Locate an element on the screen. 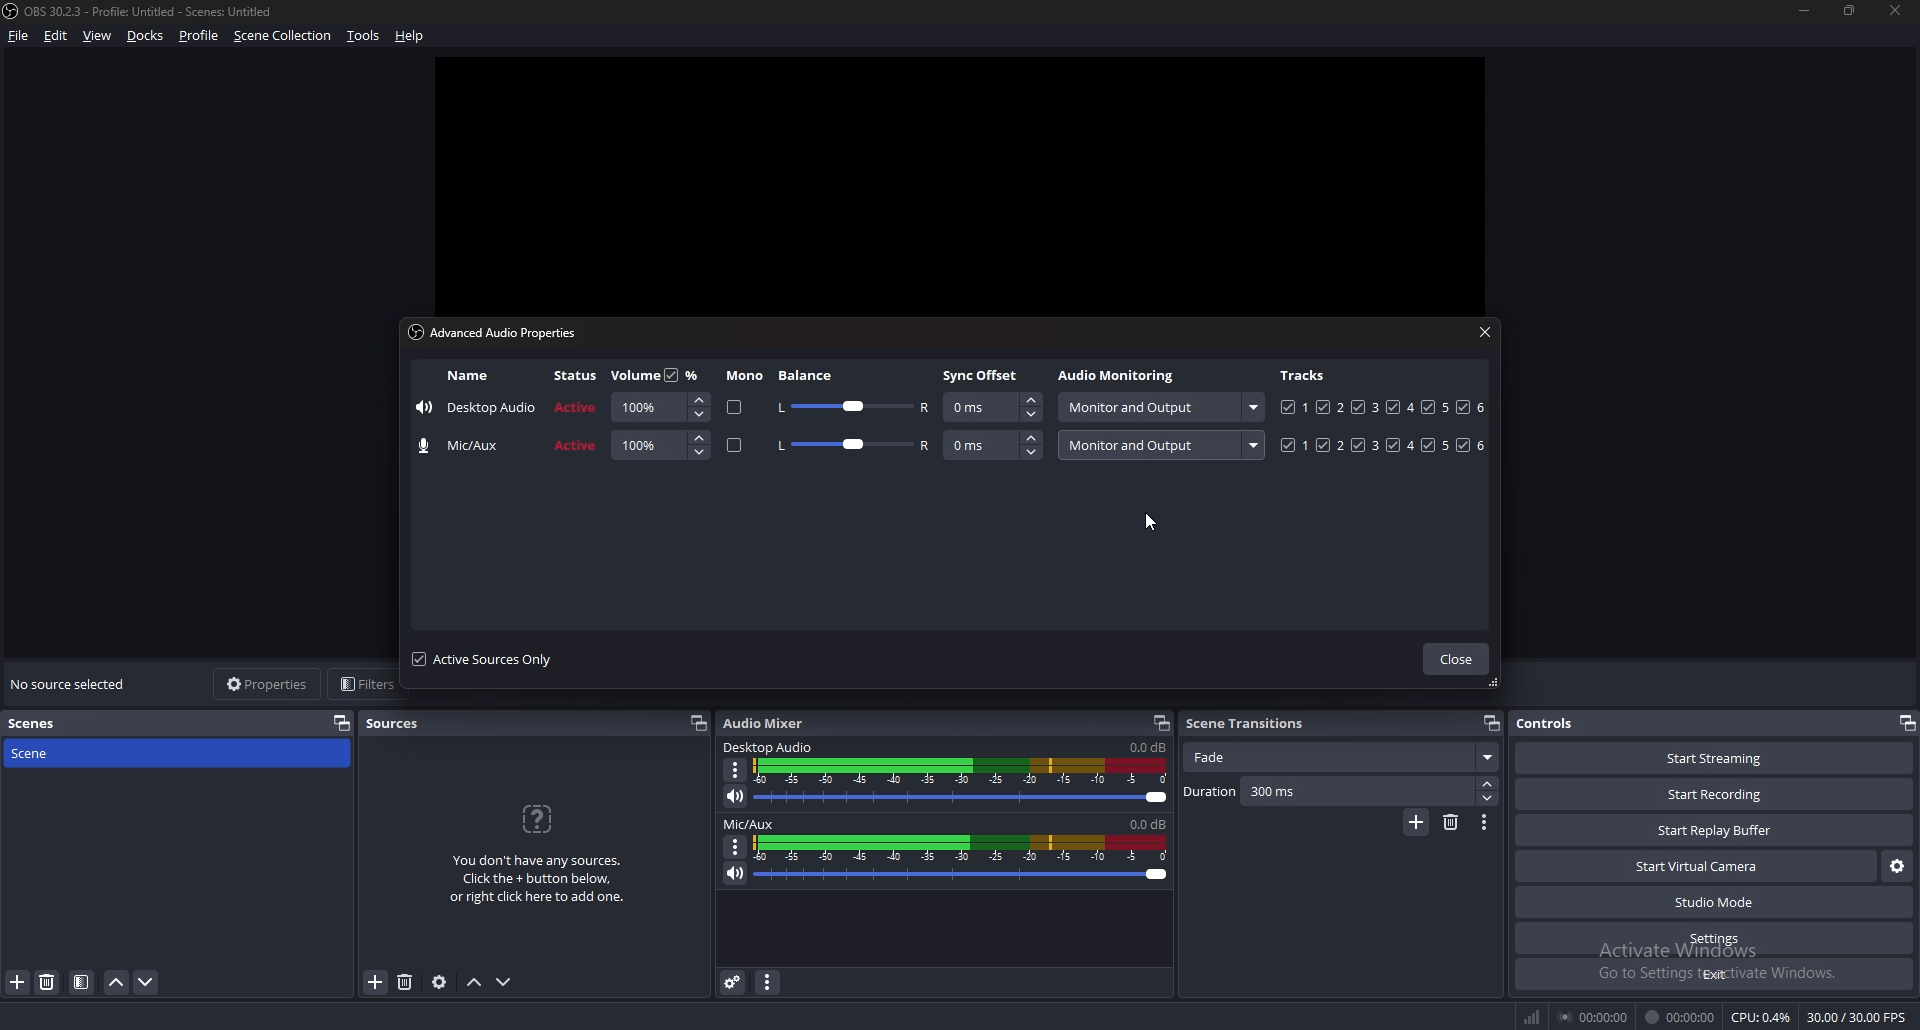  00:00:00 is located at coordinates (1594, 1018).